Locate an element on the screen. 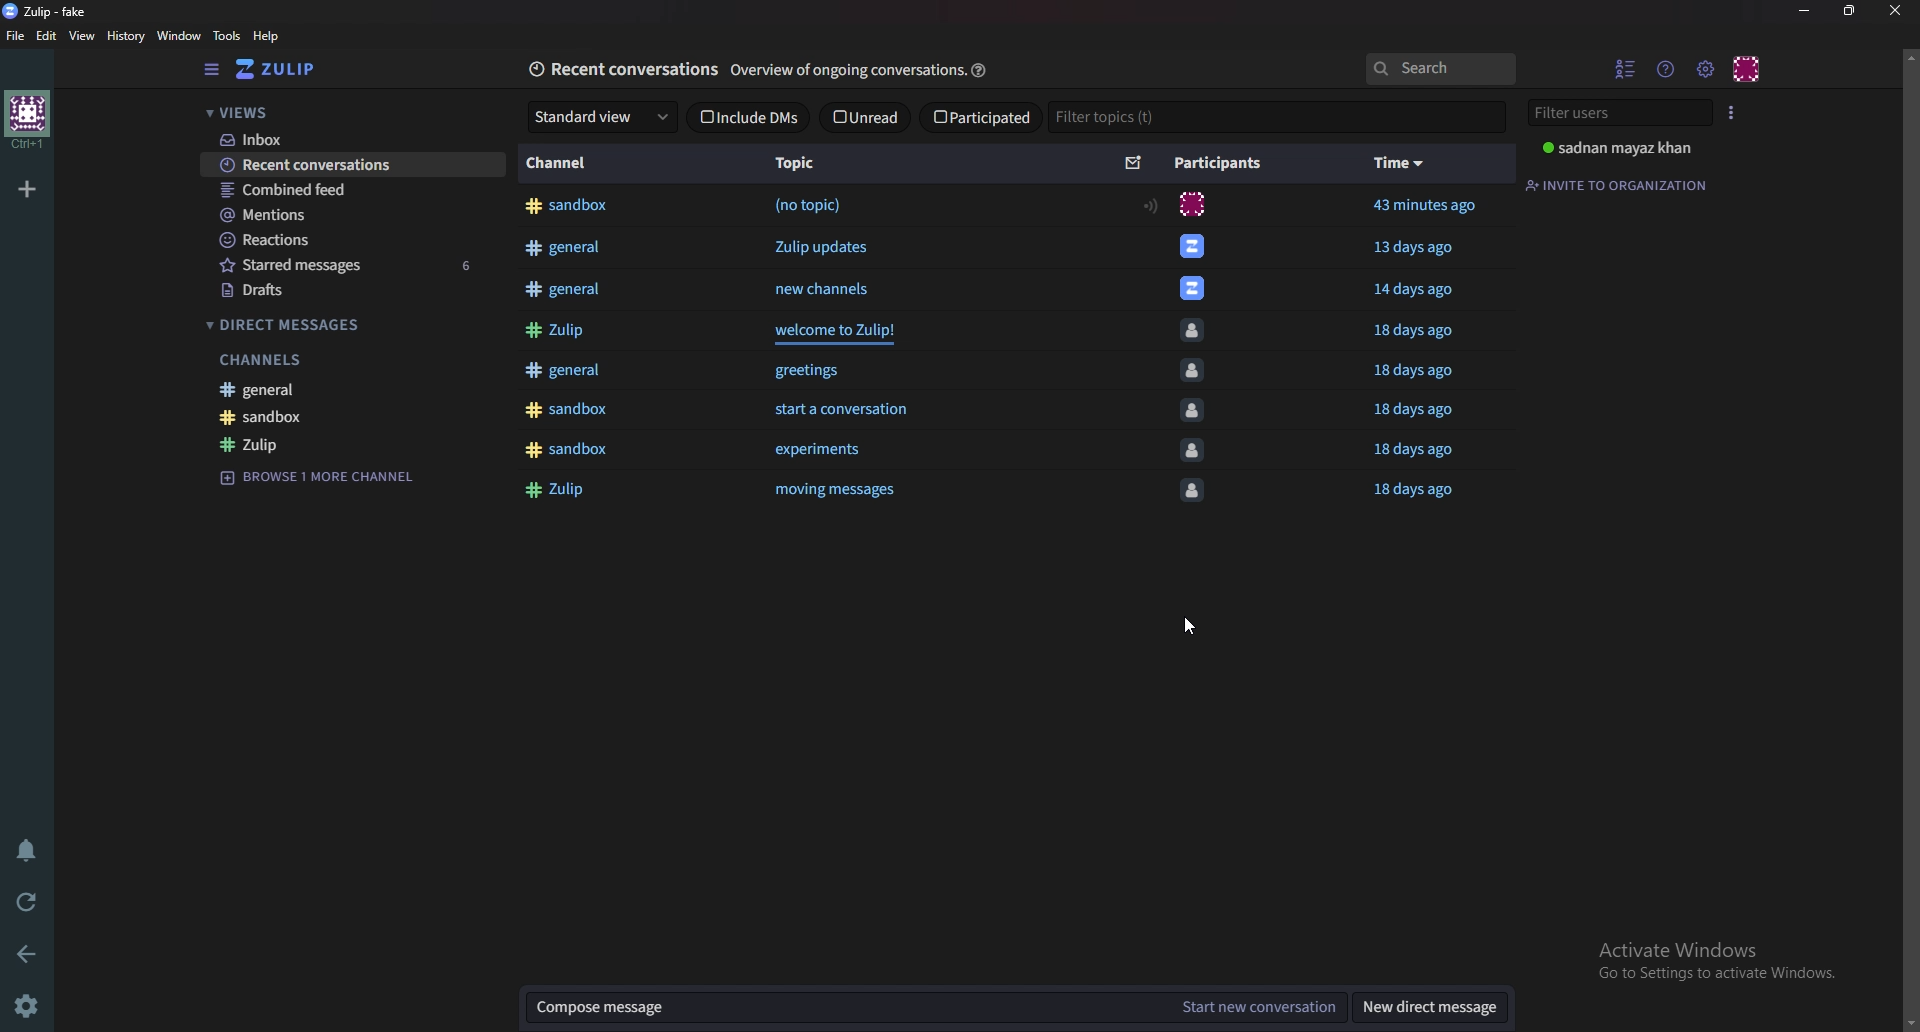 This screenshot has height=1032, width=1920.  Personal menu is located at coordinates (1747, 68).